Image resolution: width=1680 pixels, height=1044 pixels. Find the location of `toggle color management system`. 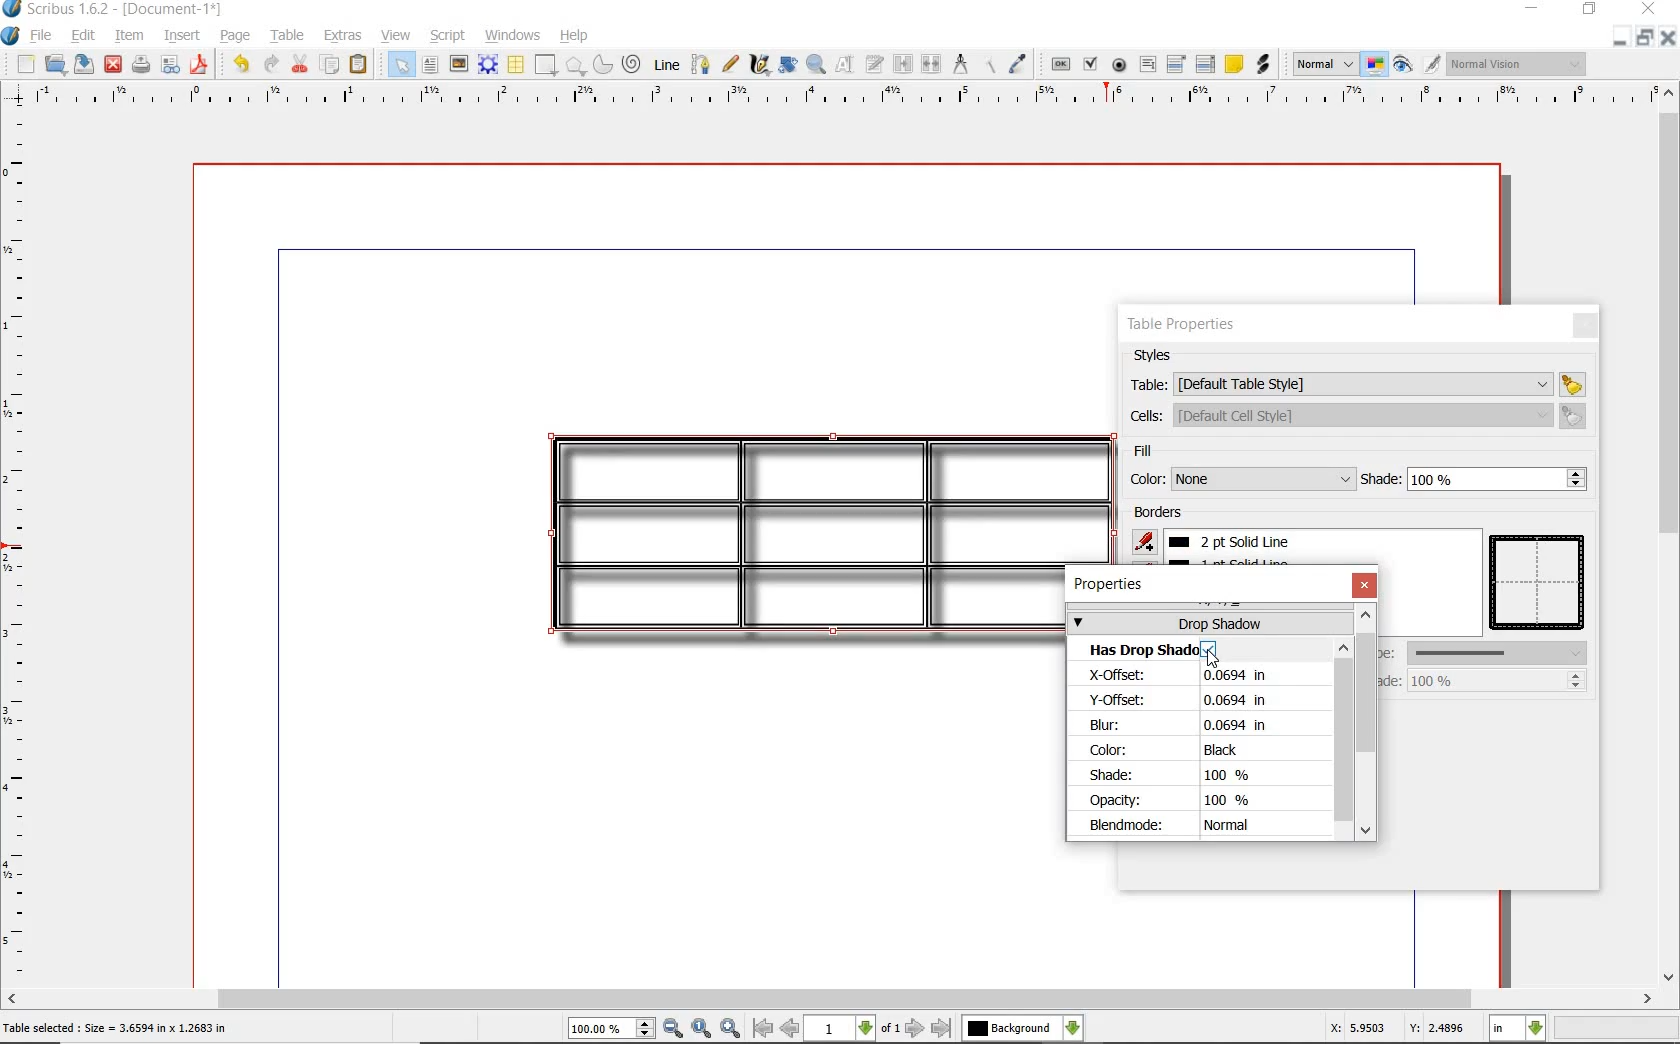

toggle color management system is located at coordinates (1371, 63).